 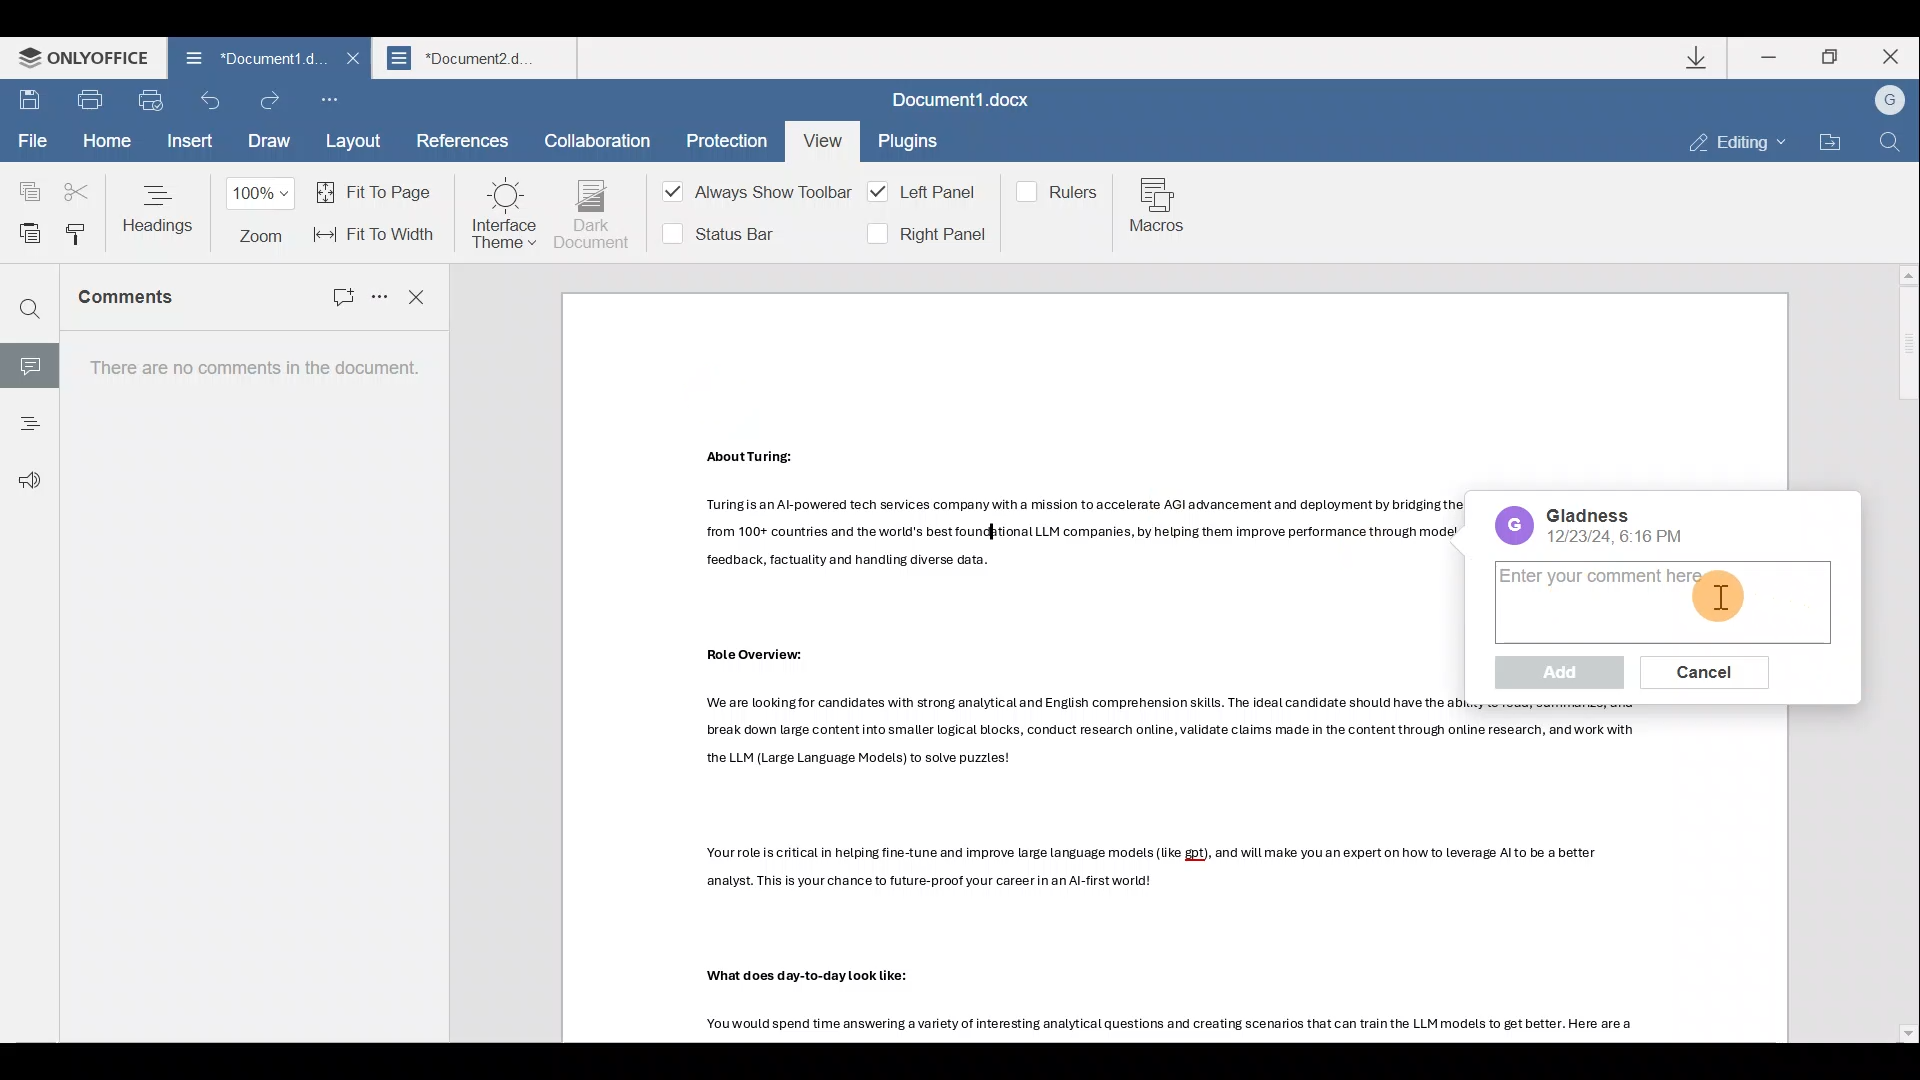 I want to click on Plugins, so click(x=910, y=144).